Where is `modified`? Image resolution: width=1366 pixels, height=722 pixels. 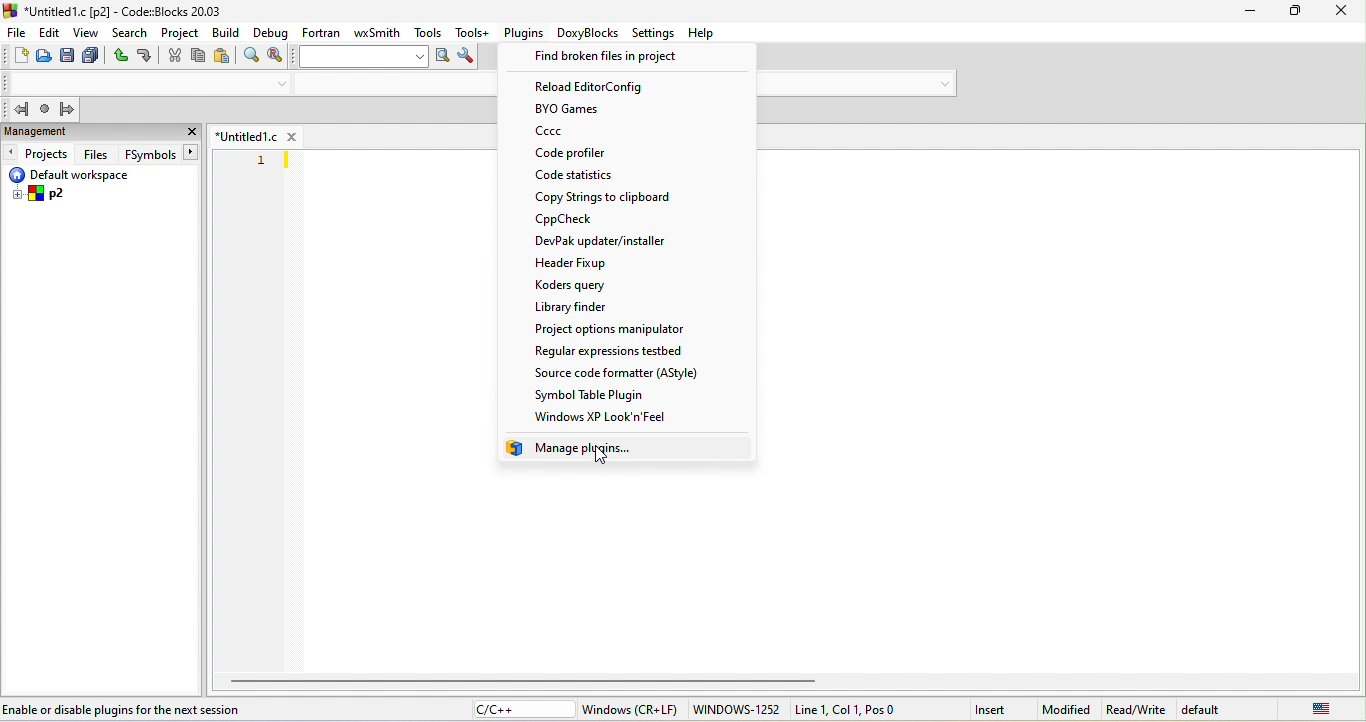 modified is located at coordinates (1065, 710).